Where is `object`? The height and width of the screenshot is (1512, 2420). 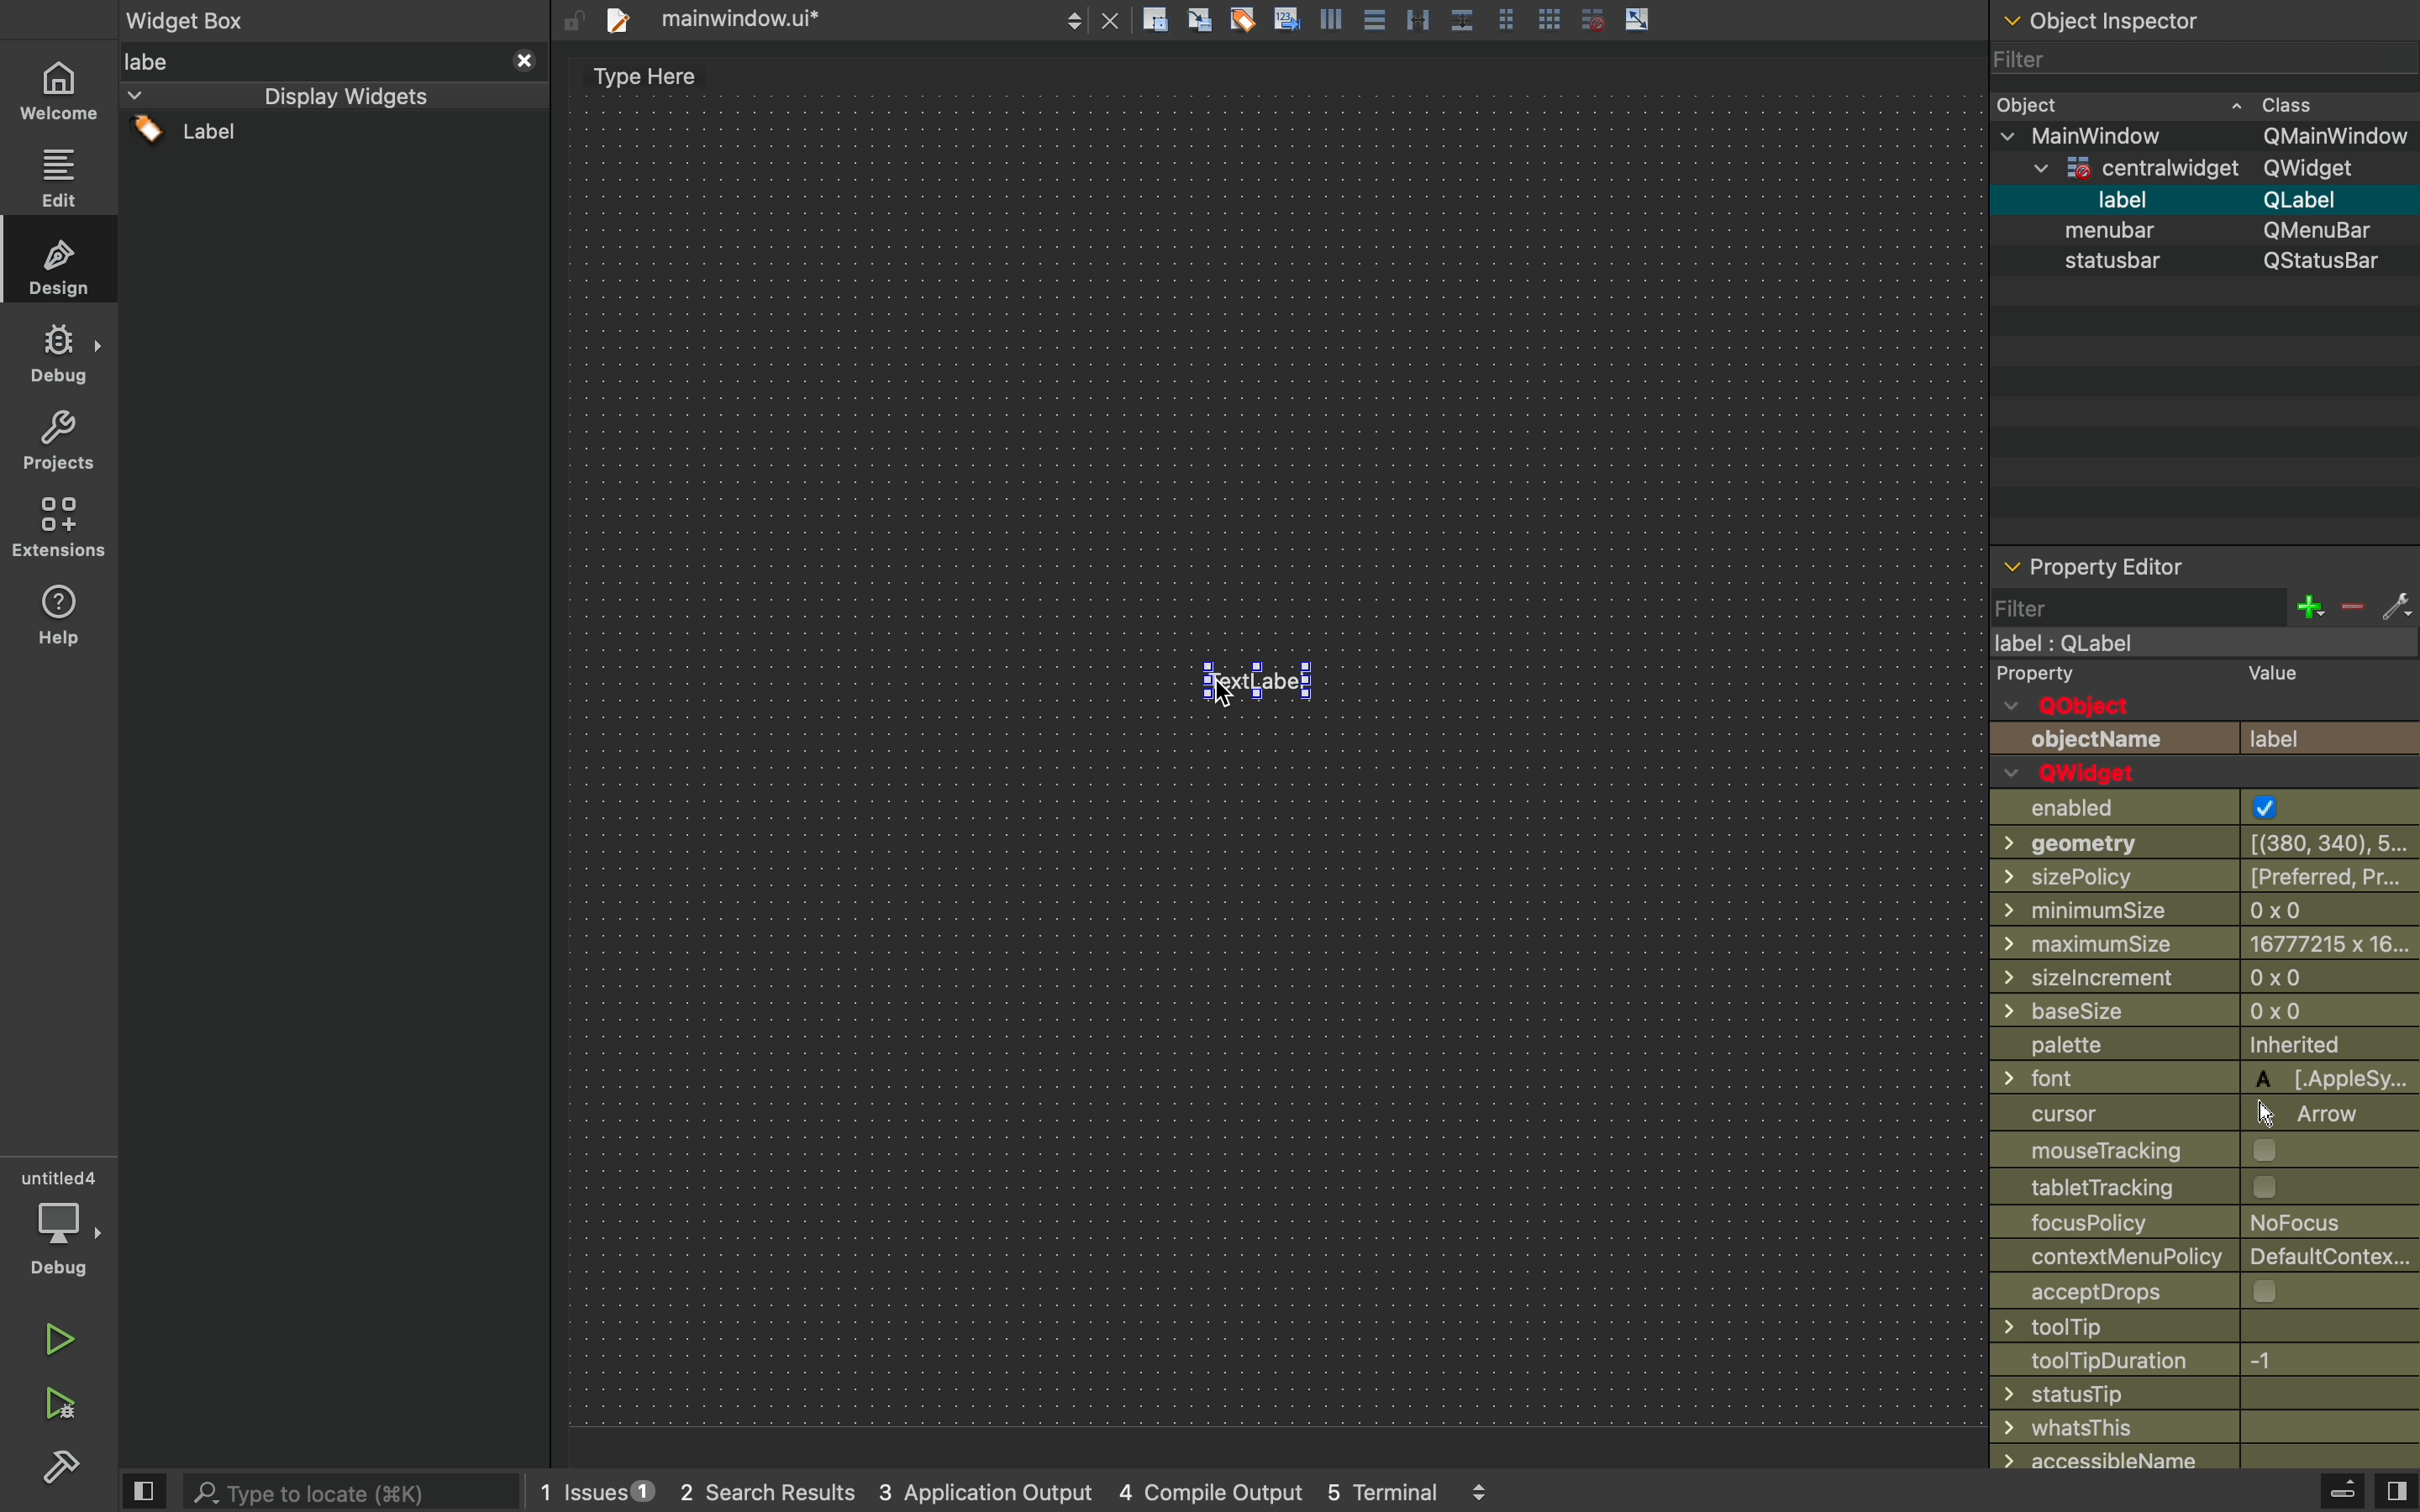 object is located at coordinates (2202, 104).